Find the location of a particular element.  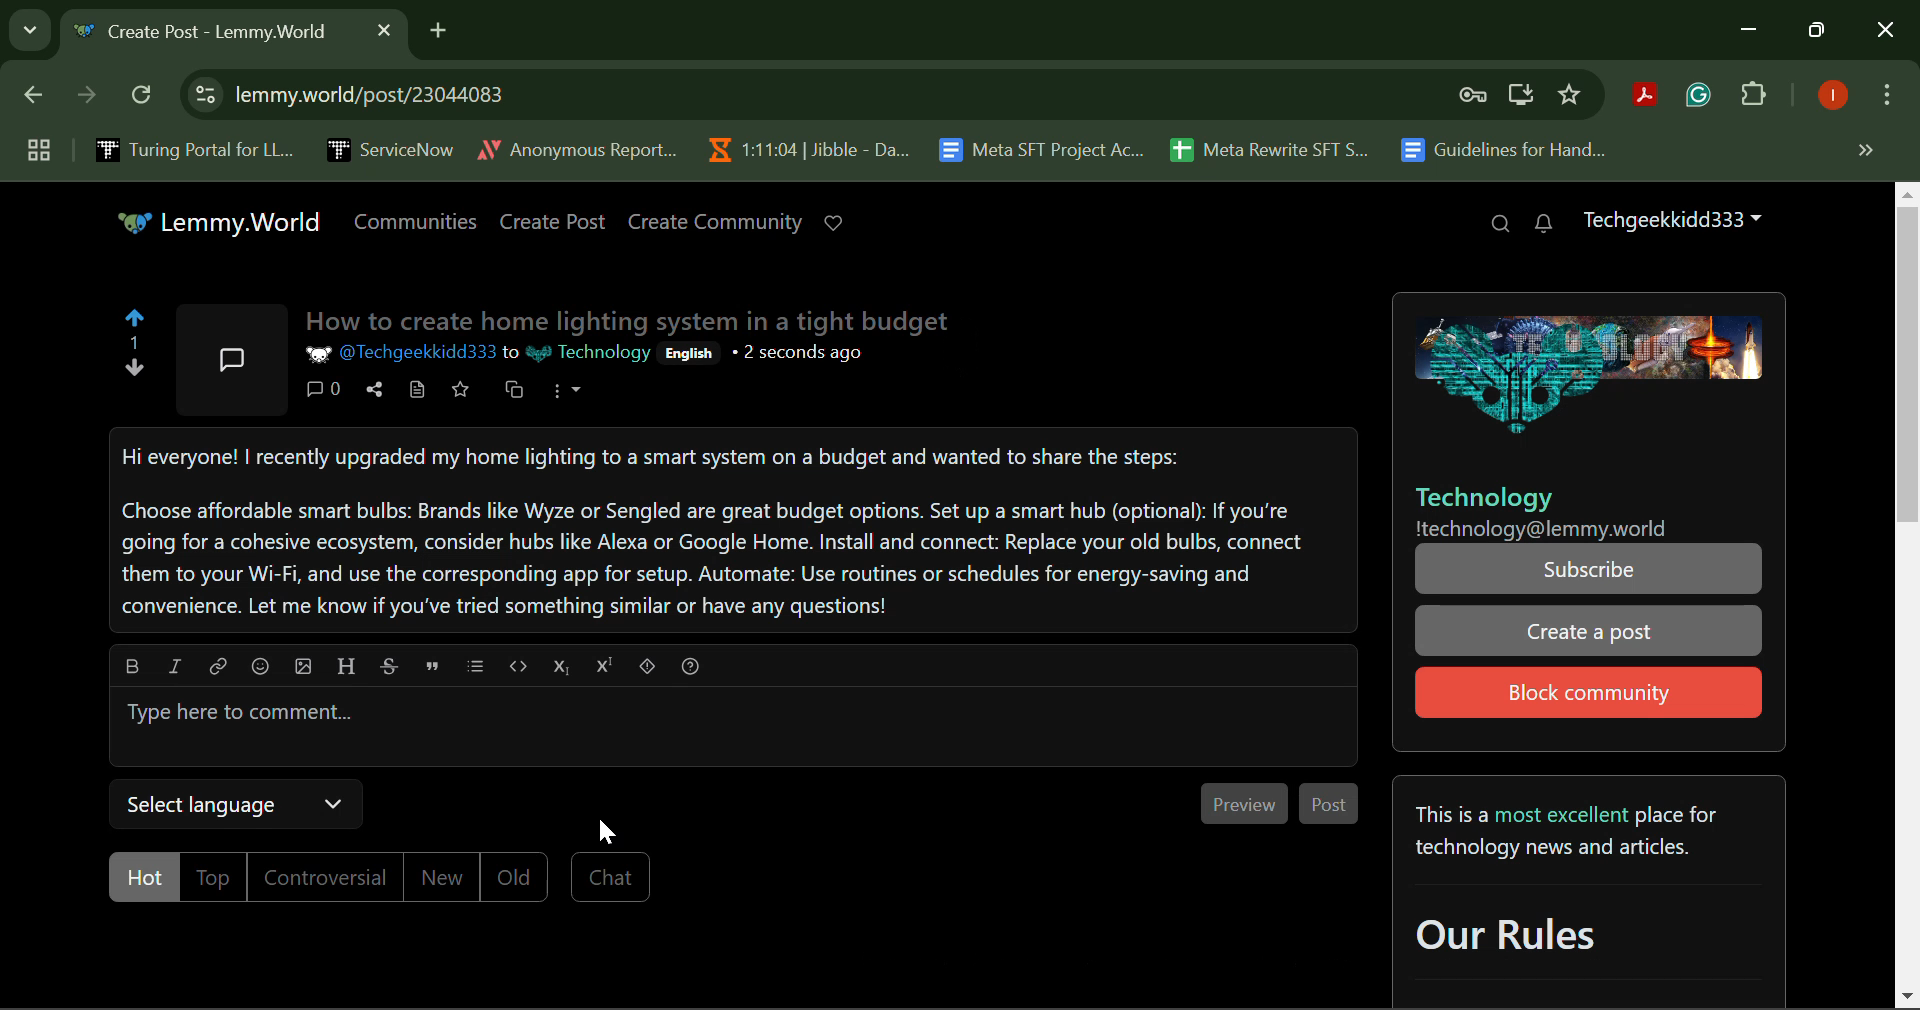

link is located at coordinates (218, 667).